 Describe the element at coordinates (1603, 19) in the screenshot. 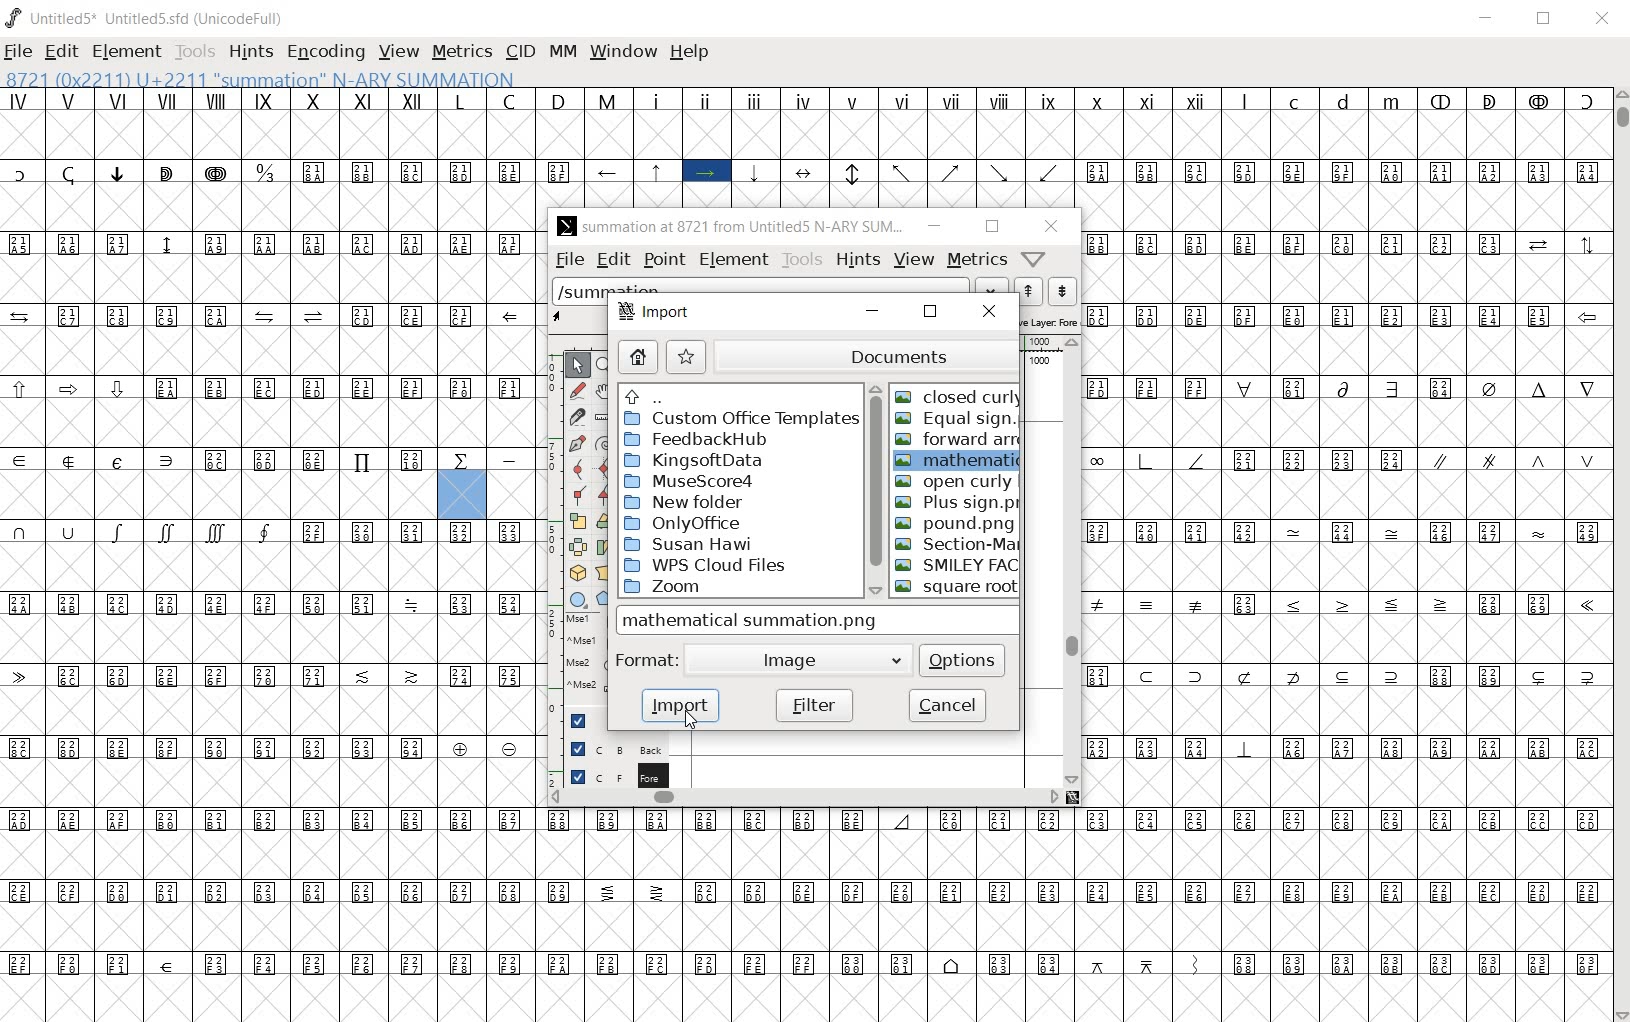

I see `CLOSE` at that location.